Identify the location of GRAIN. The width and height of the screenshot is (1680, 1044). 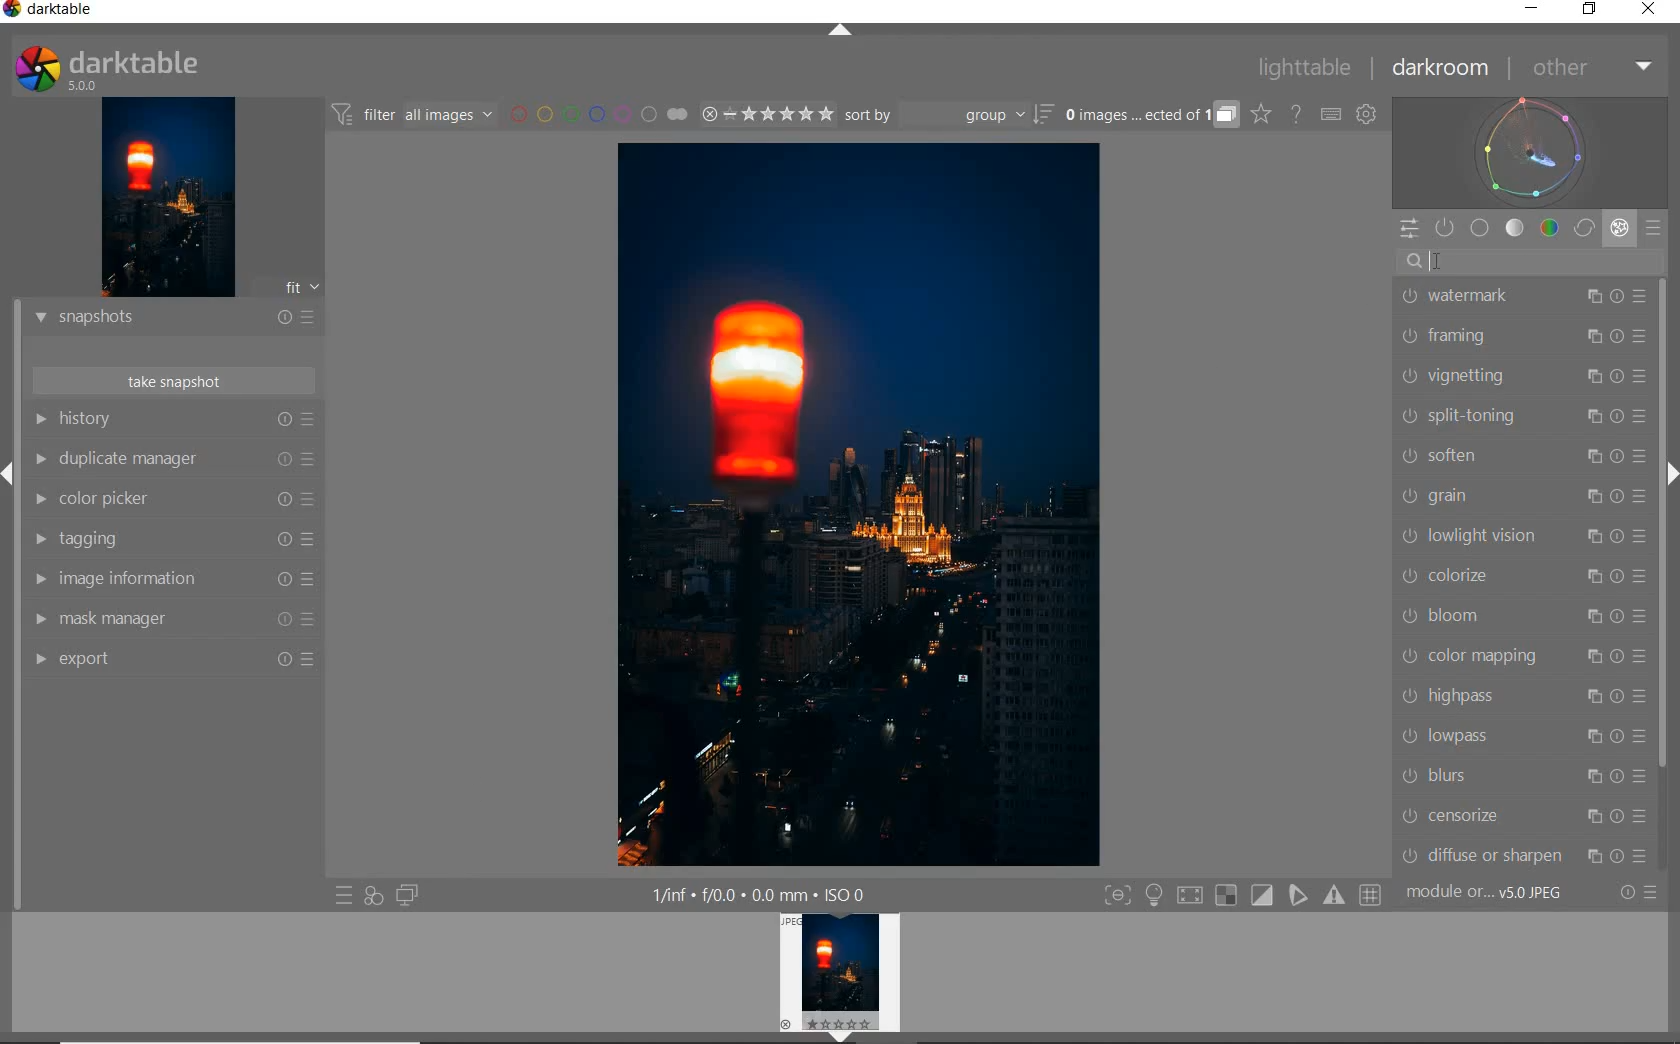
(1473, 496).